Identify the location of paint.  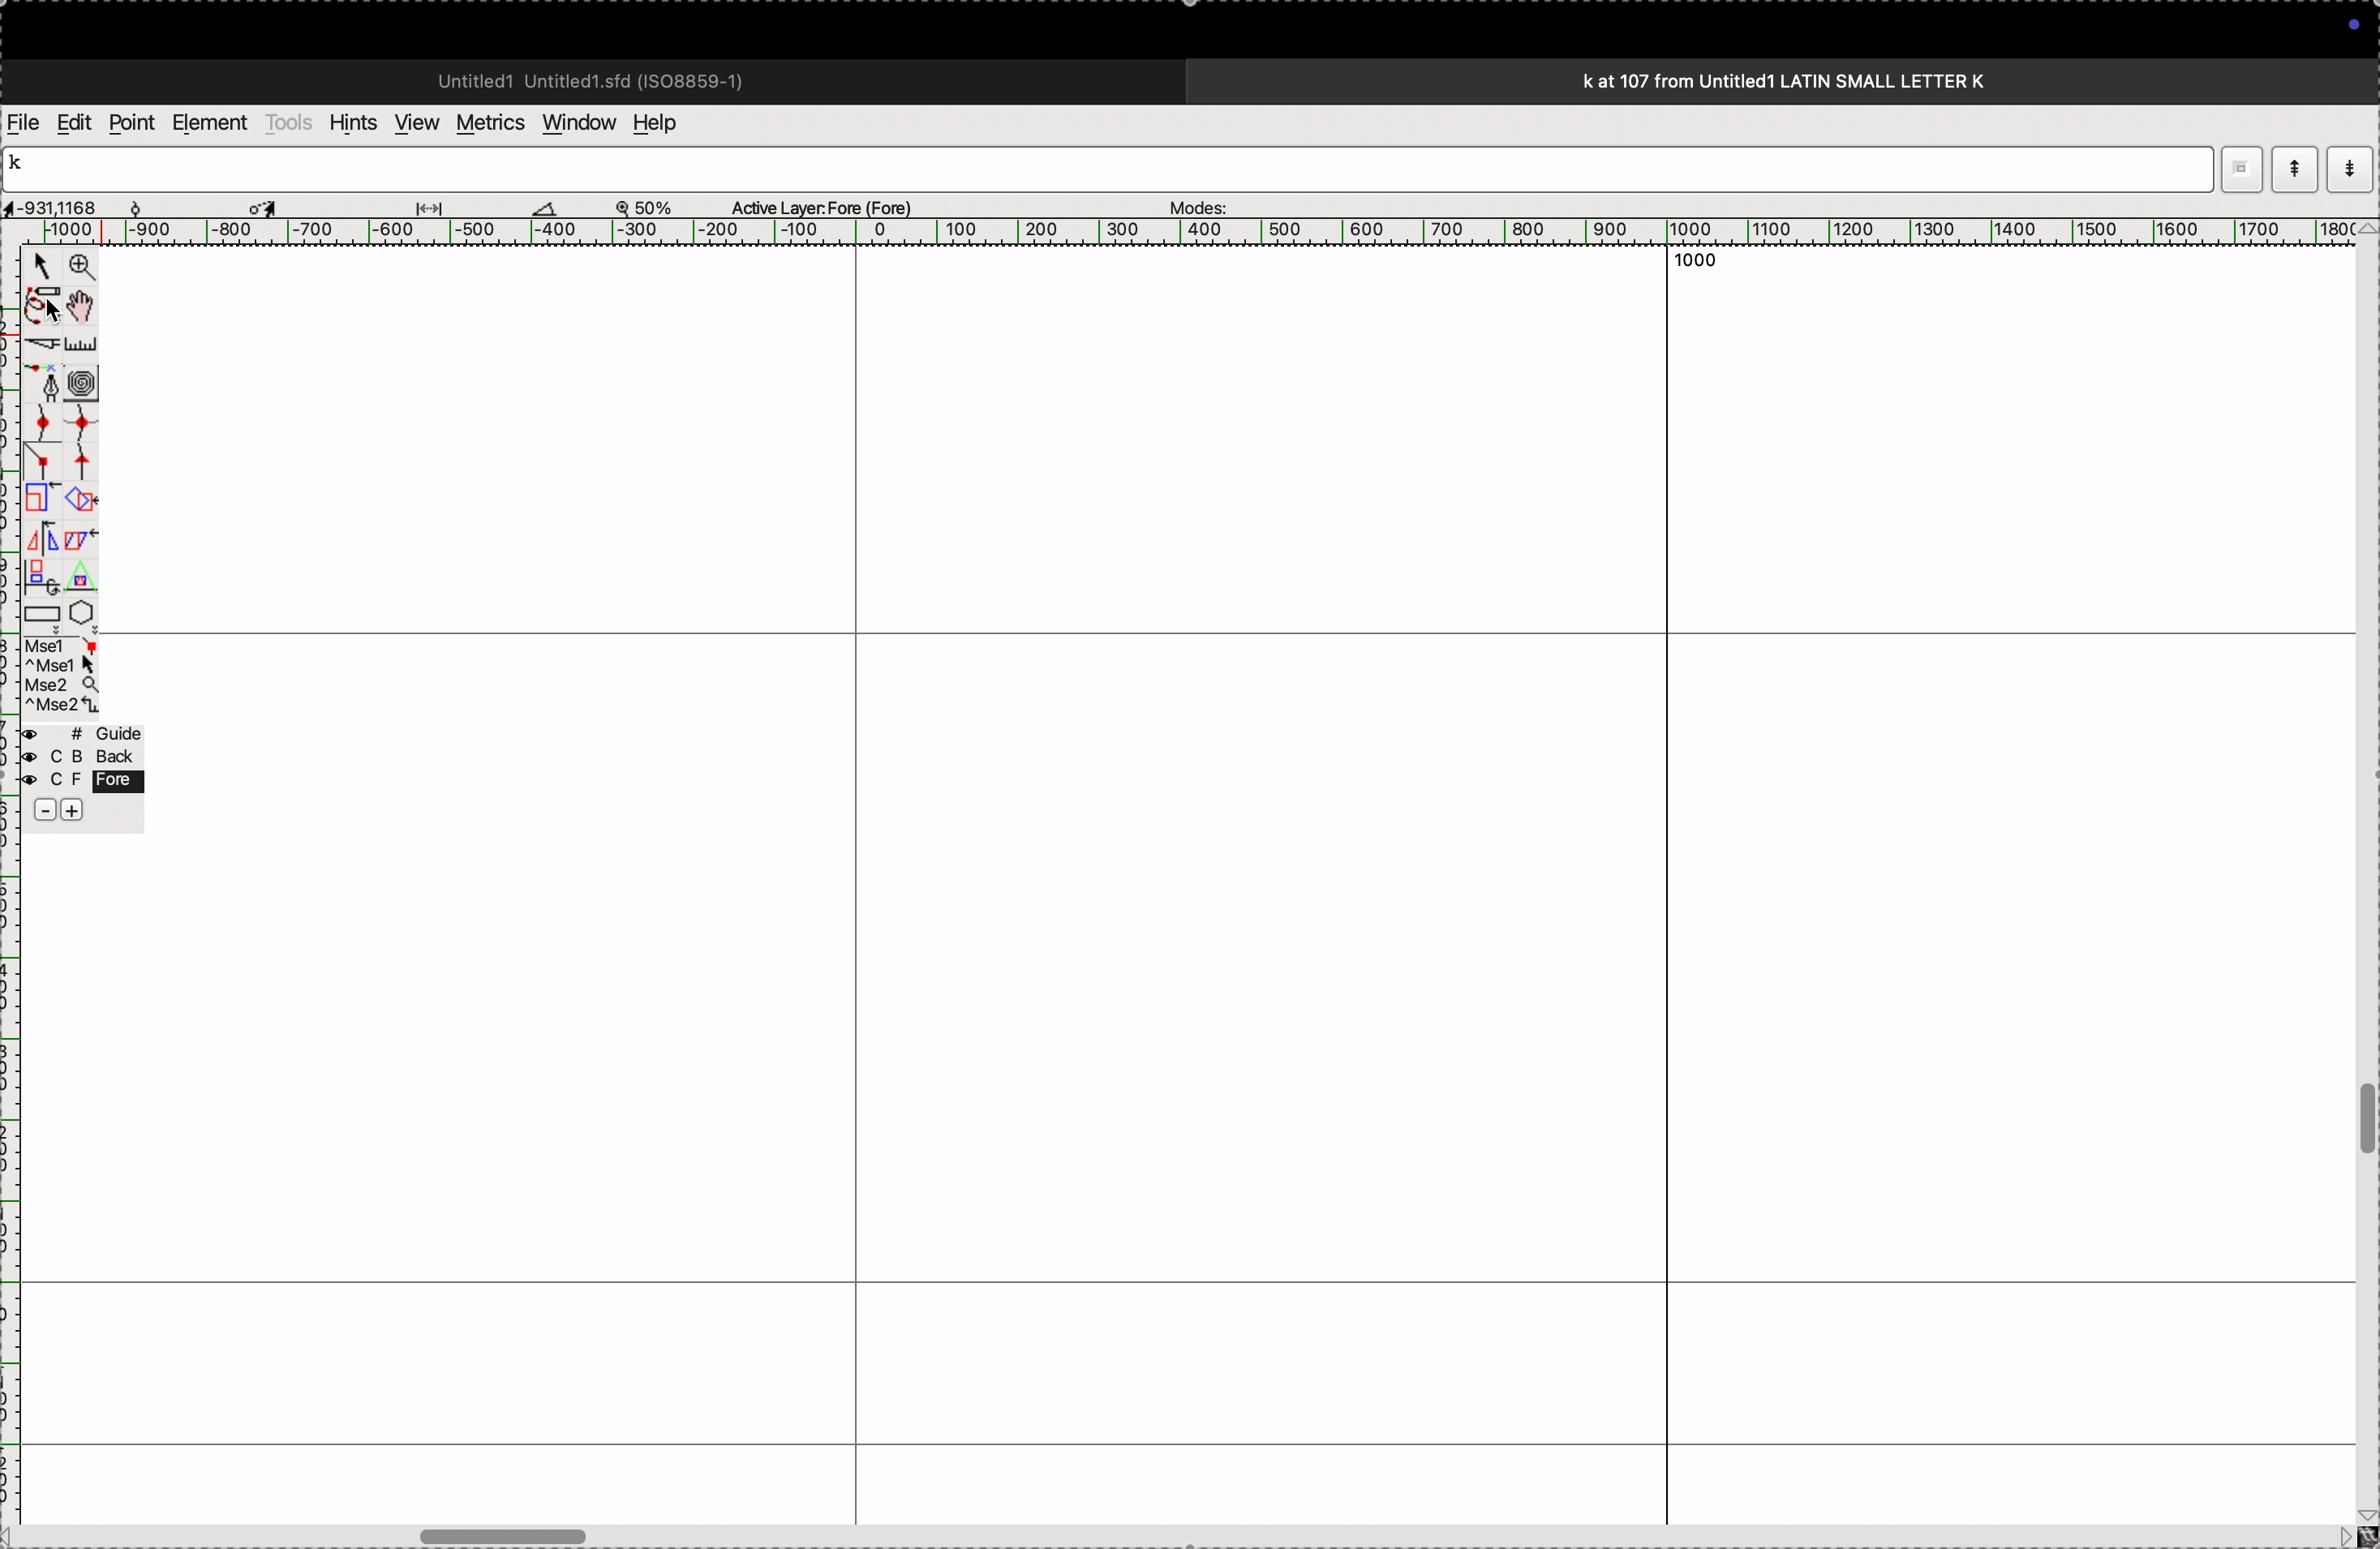
(84, 499).